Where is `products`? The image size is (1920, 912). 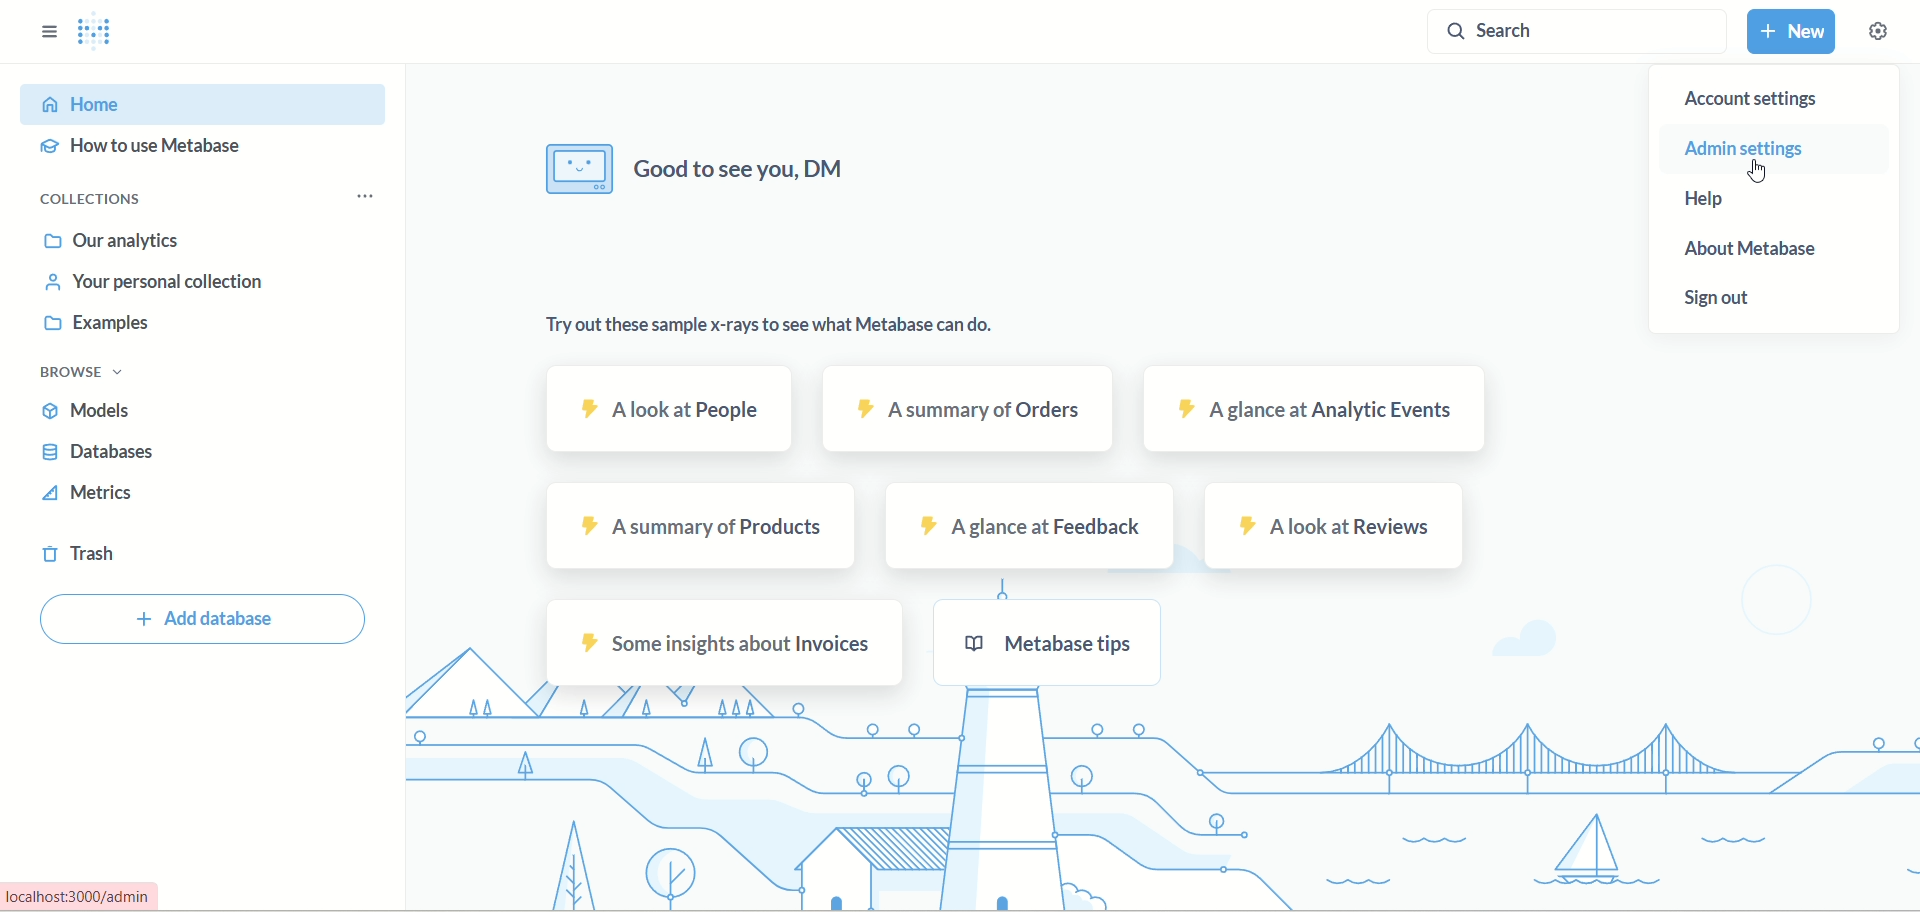 products is located at coordinates (703, 525).